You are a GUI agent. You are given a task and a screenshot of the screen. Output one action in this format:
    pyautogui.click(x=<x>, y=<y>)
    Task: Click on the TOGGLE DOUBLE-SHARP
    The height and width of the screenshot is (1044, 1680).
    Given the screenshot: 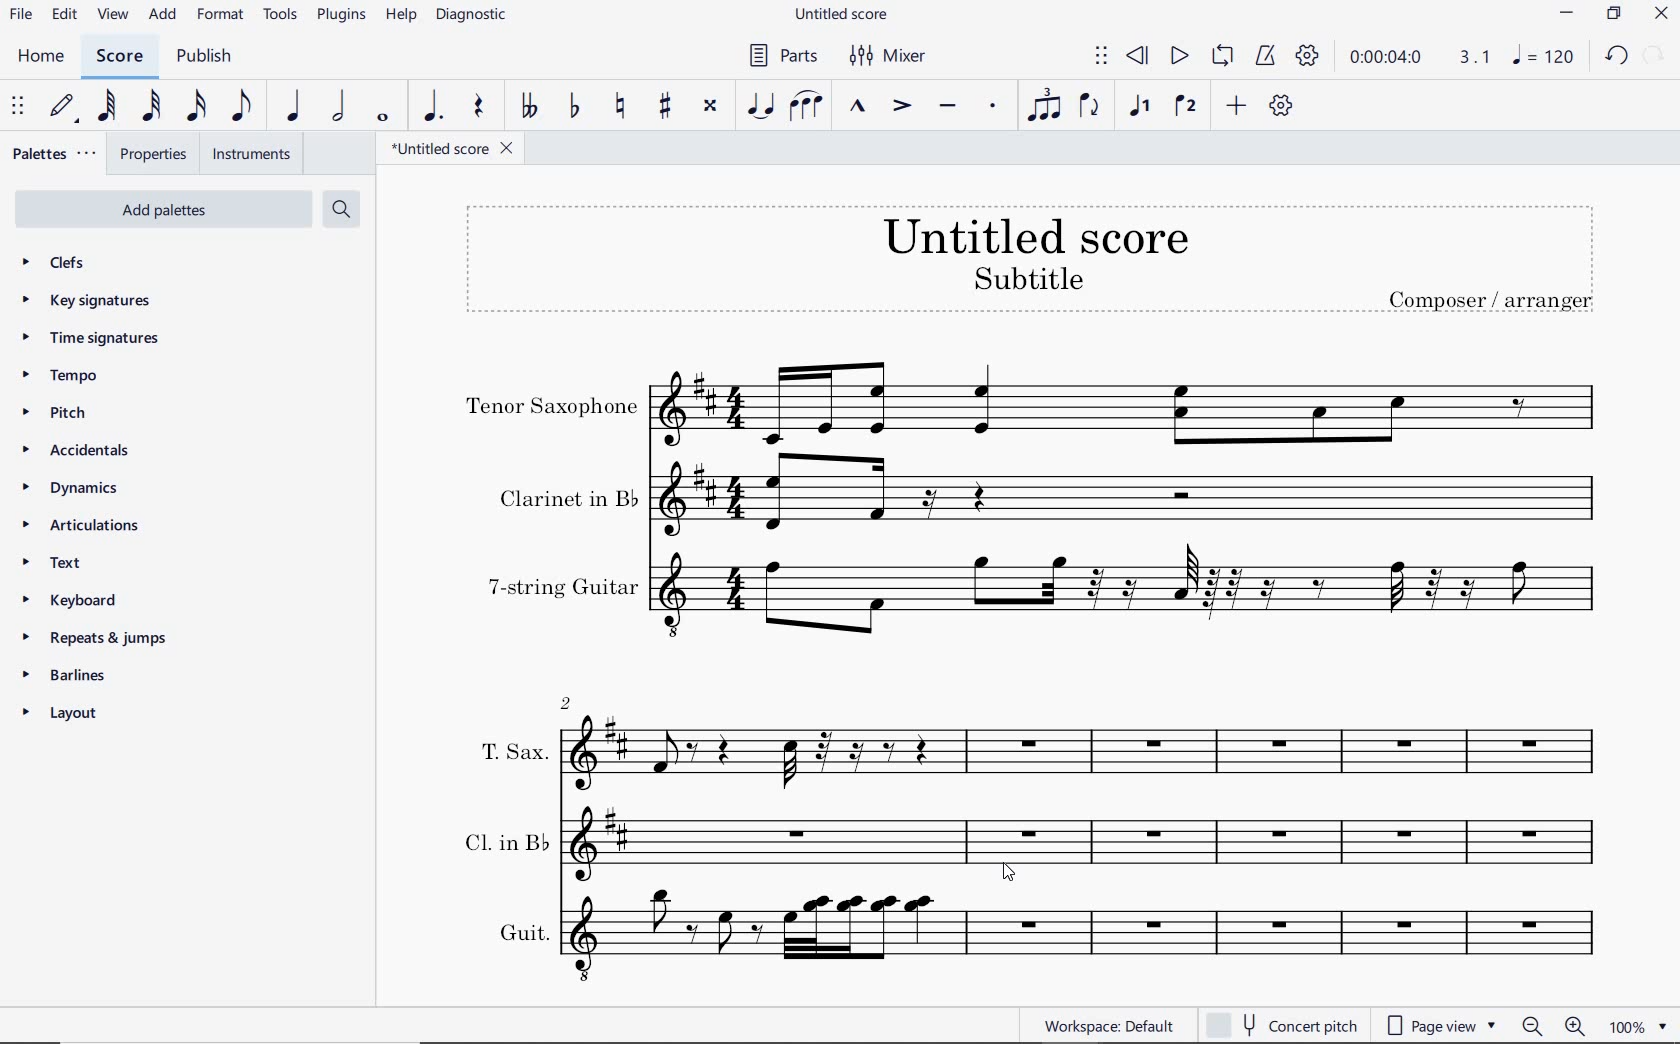 What is the action you would take?
    pyautogui.click(x=709, y=109)
    